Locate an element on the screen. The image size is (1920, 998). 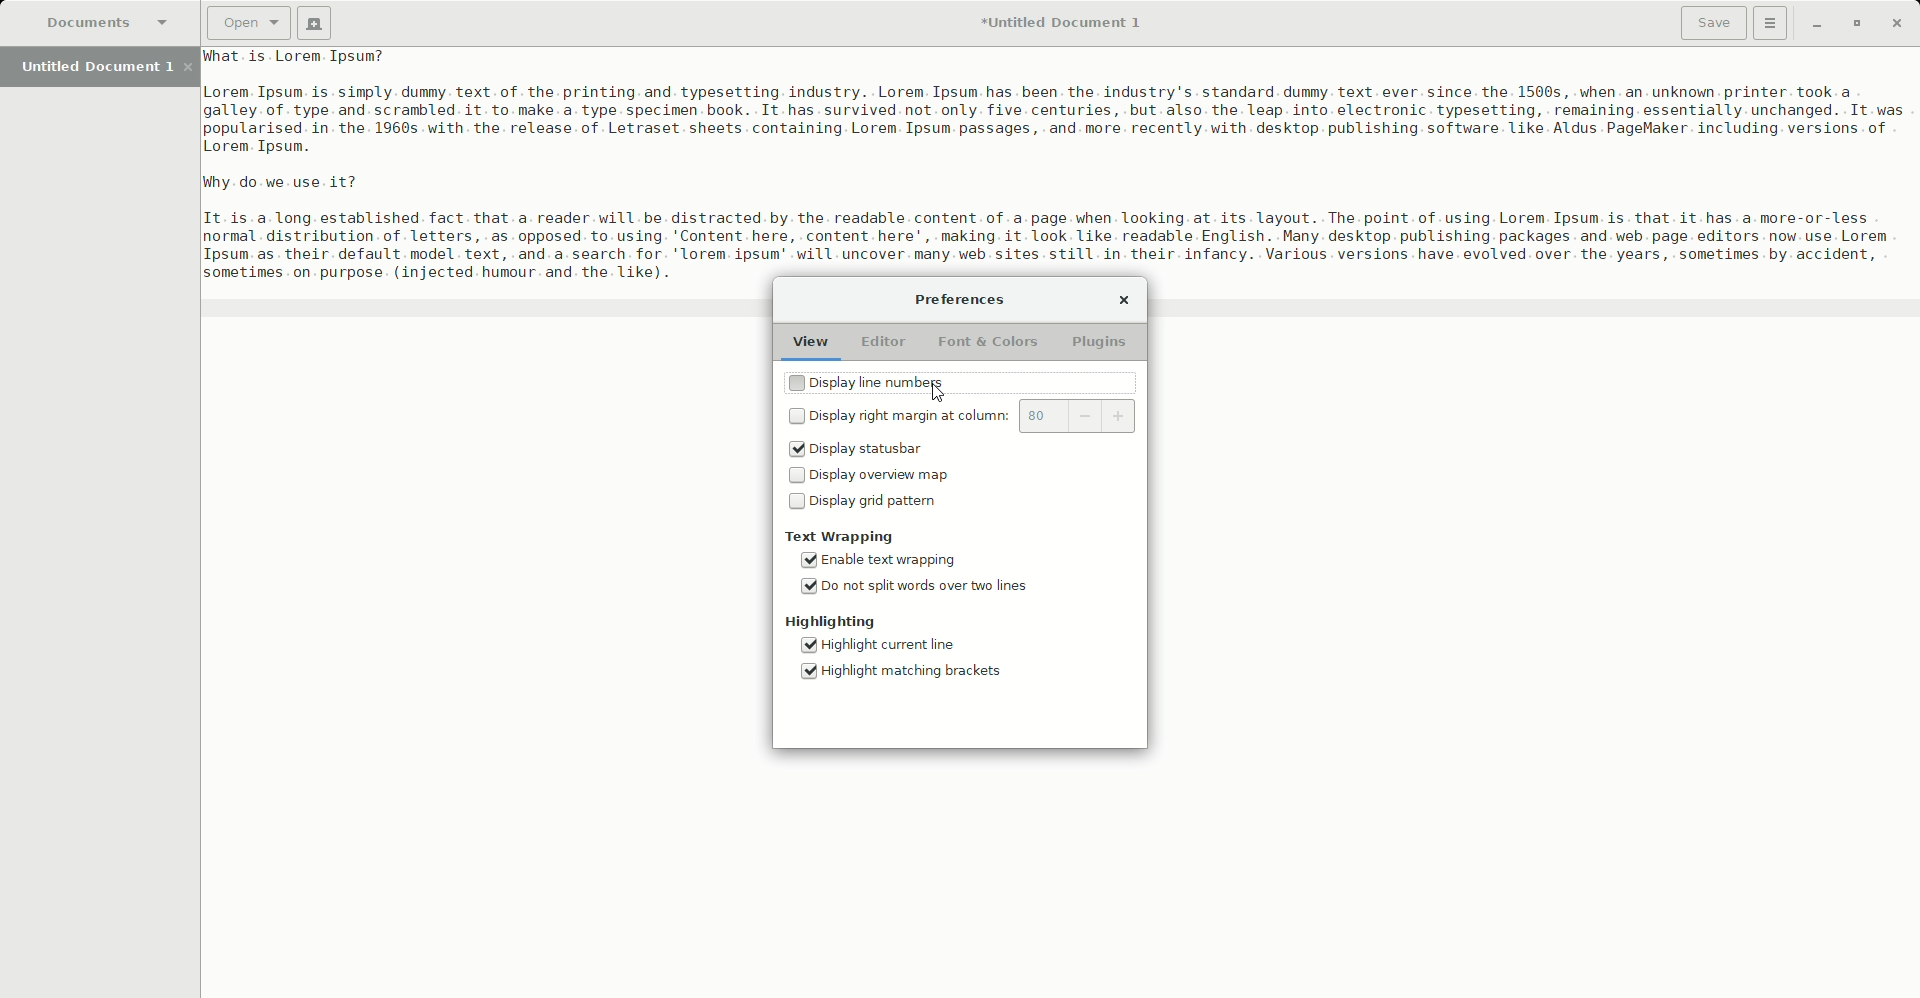
Close is located at coordinates (1896, 22).